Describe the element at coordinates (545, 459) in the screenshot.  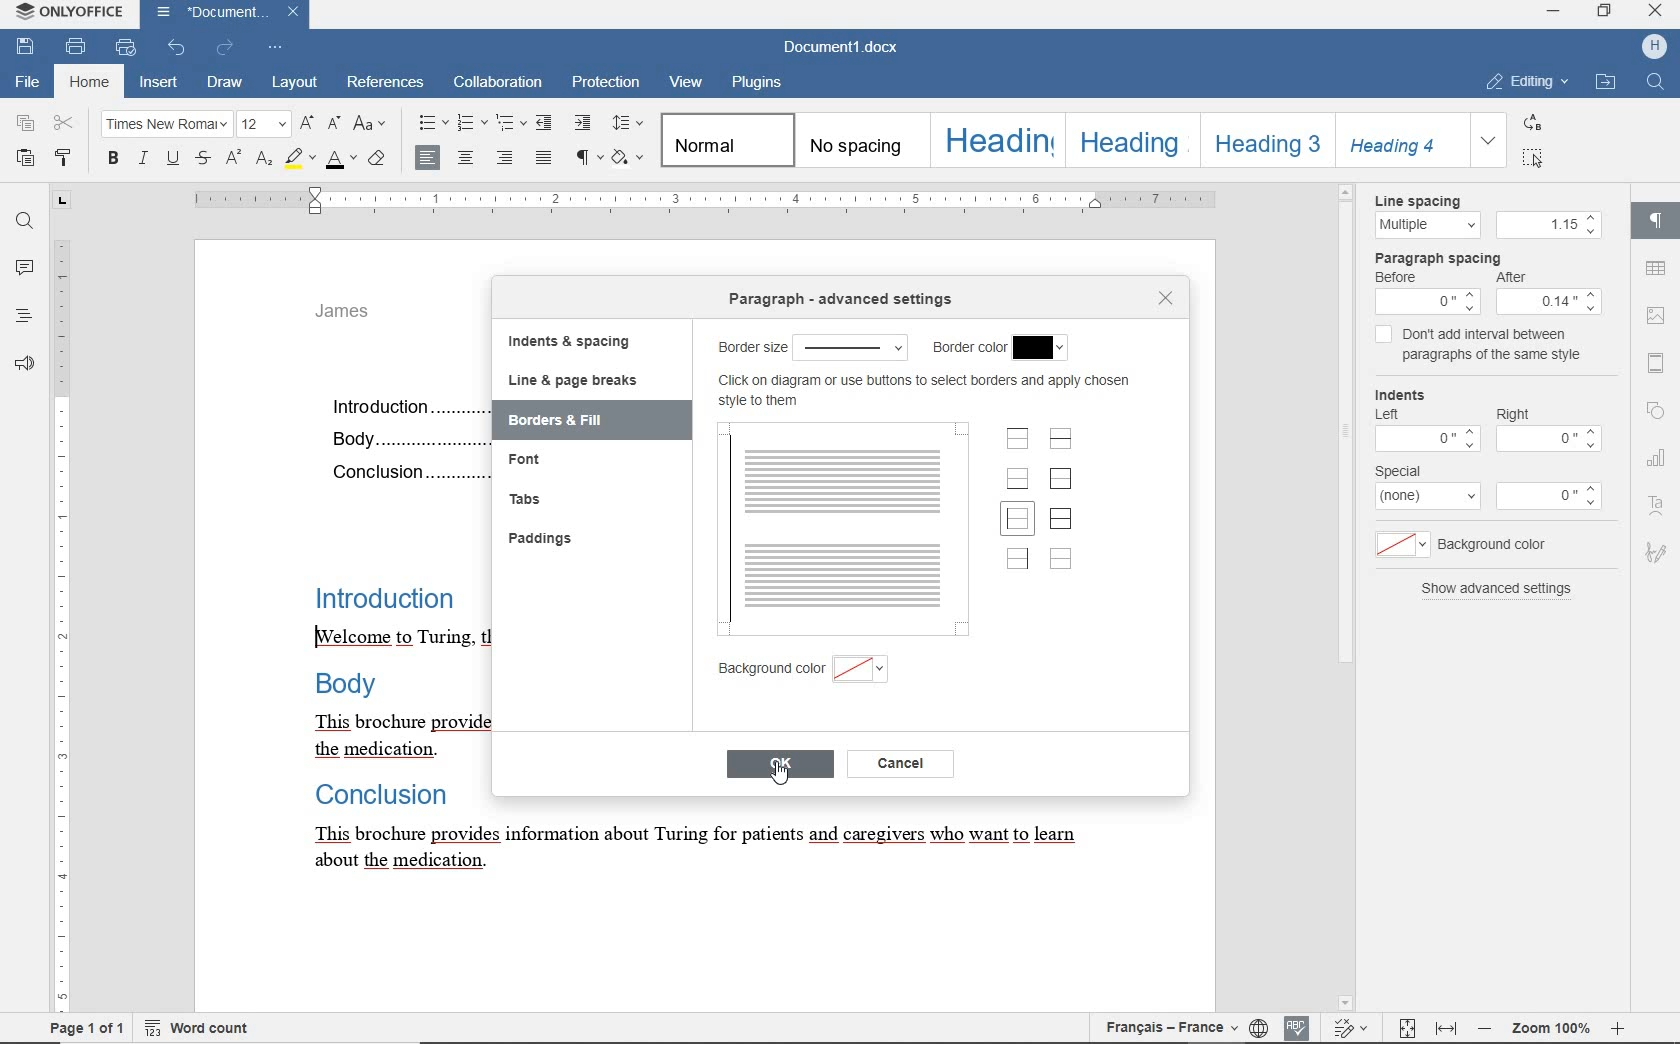
I see `font` at that location.